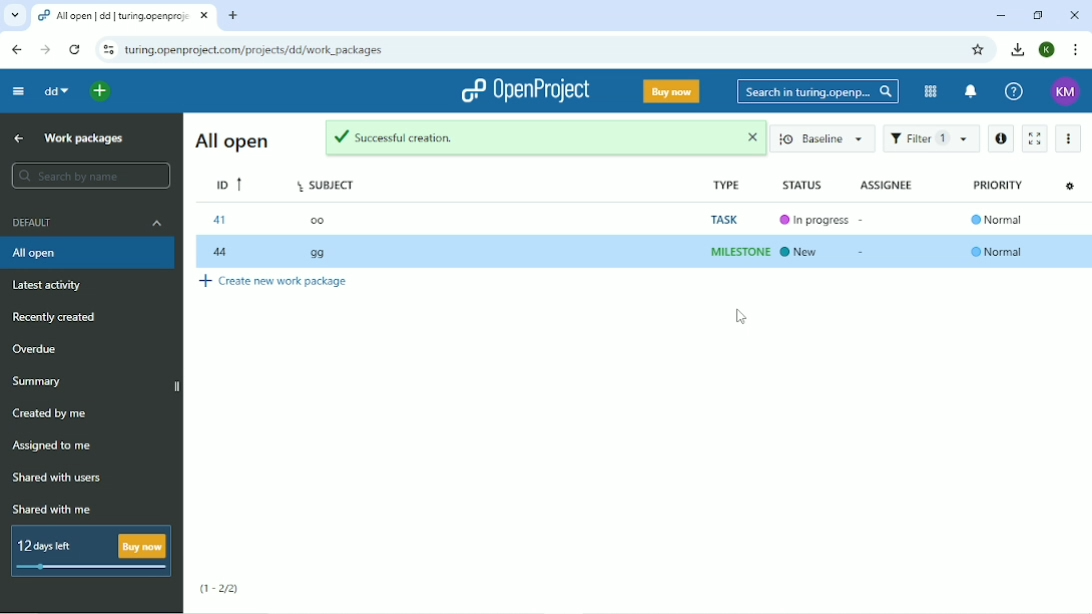  Describe the element at coordinates (46, 49) in the screenshot. I see `Forward` at that location.